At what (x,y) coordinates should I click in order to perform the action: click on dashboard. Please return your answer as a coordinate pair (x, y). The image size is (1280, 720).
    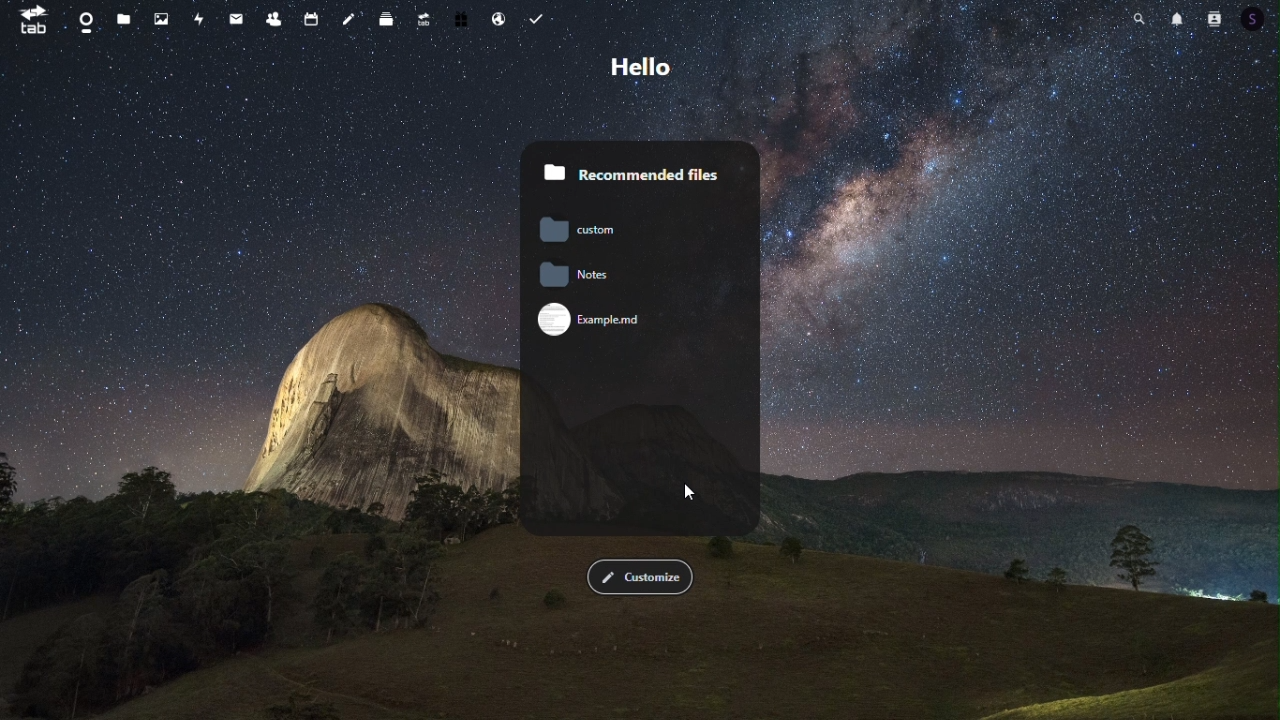
    Looking at the image, I should click on (82, 23).